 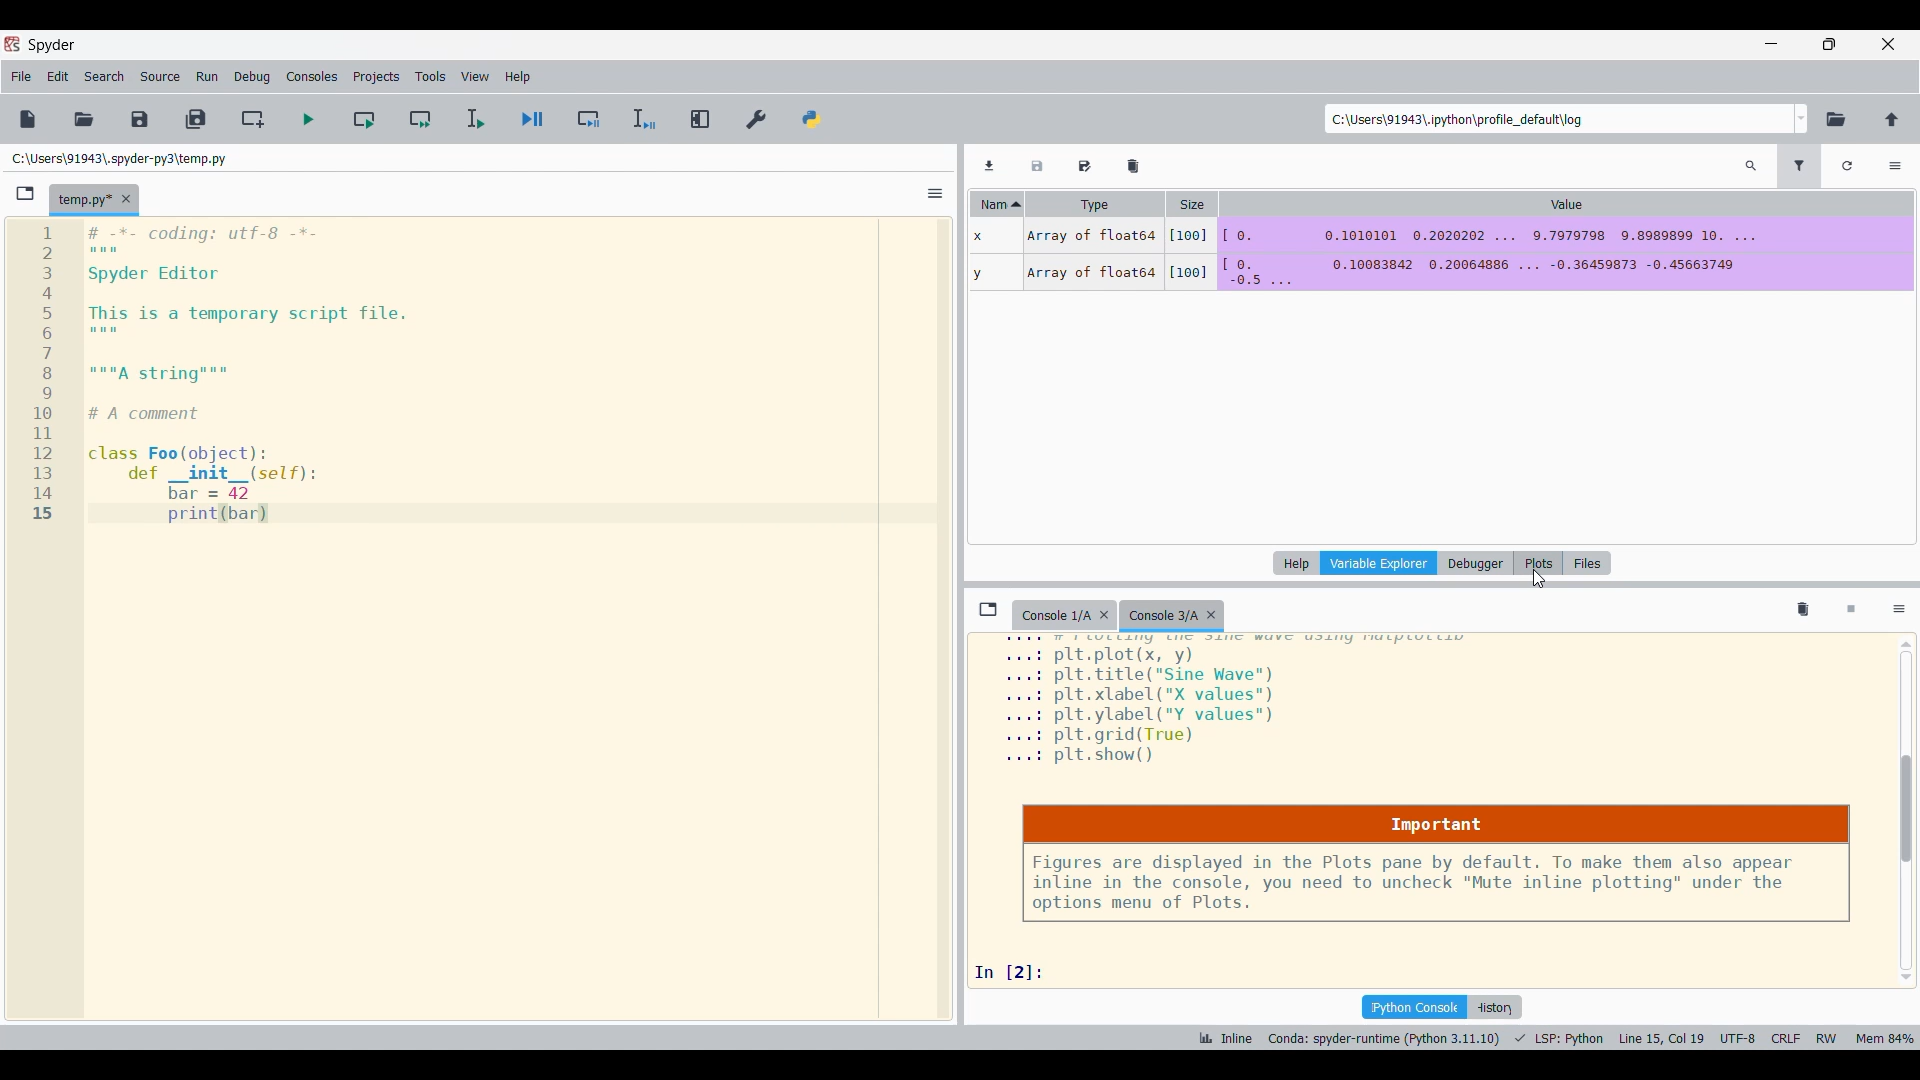 What do you see at coordinates (1439, 255) in the screenshot?
I see `DATA` at bounding box center [1439, 255].